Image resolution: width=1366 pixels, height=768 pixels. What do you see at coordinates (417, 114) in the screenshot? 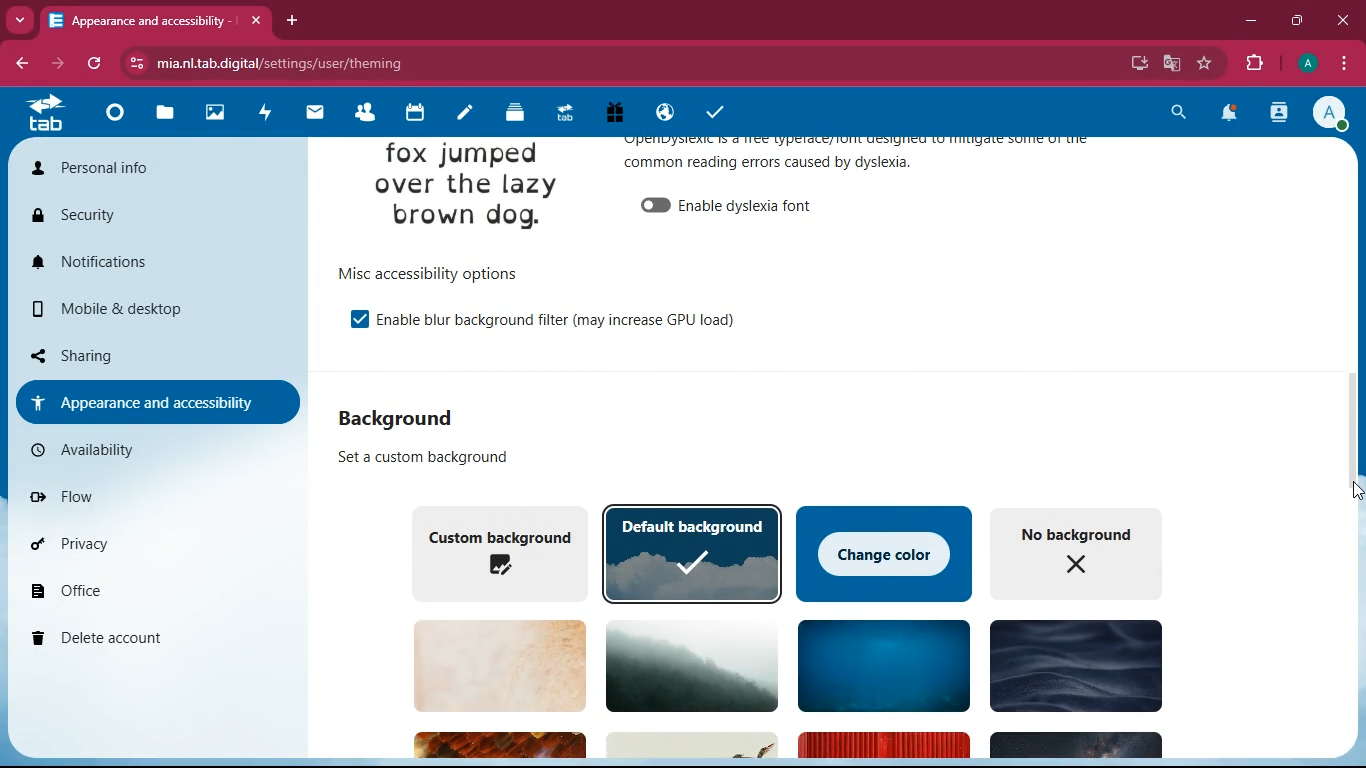
I see `calendar` at bounding box center [417, 114].